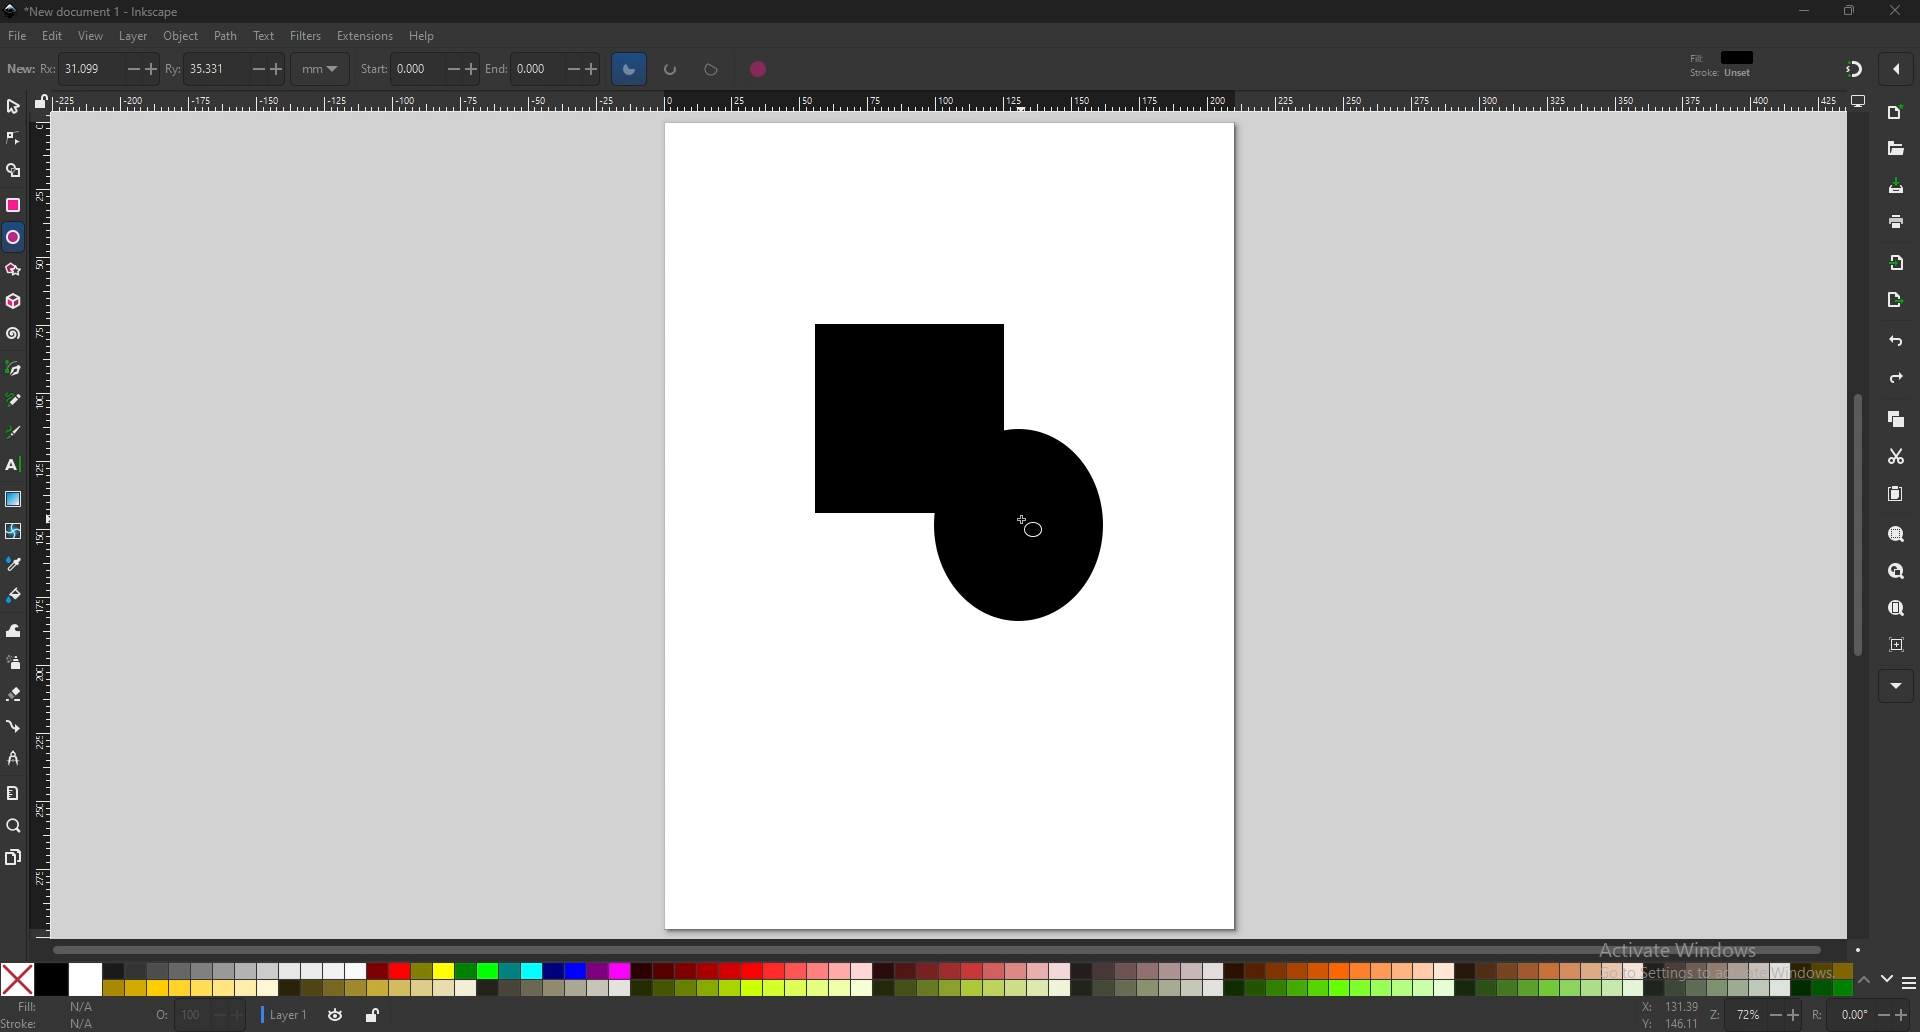 The height and width of the screenshot is (1032, 1920). What do you see at coordinates (1726, 64) in the screenshot?
I see `style` at bounding box center [1726, 64].